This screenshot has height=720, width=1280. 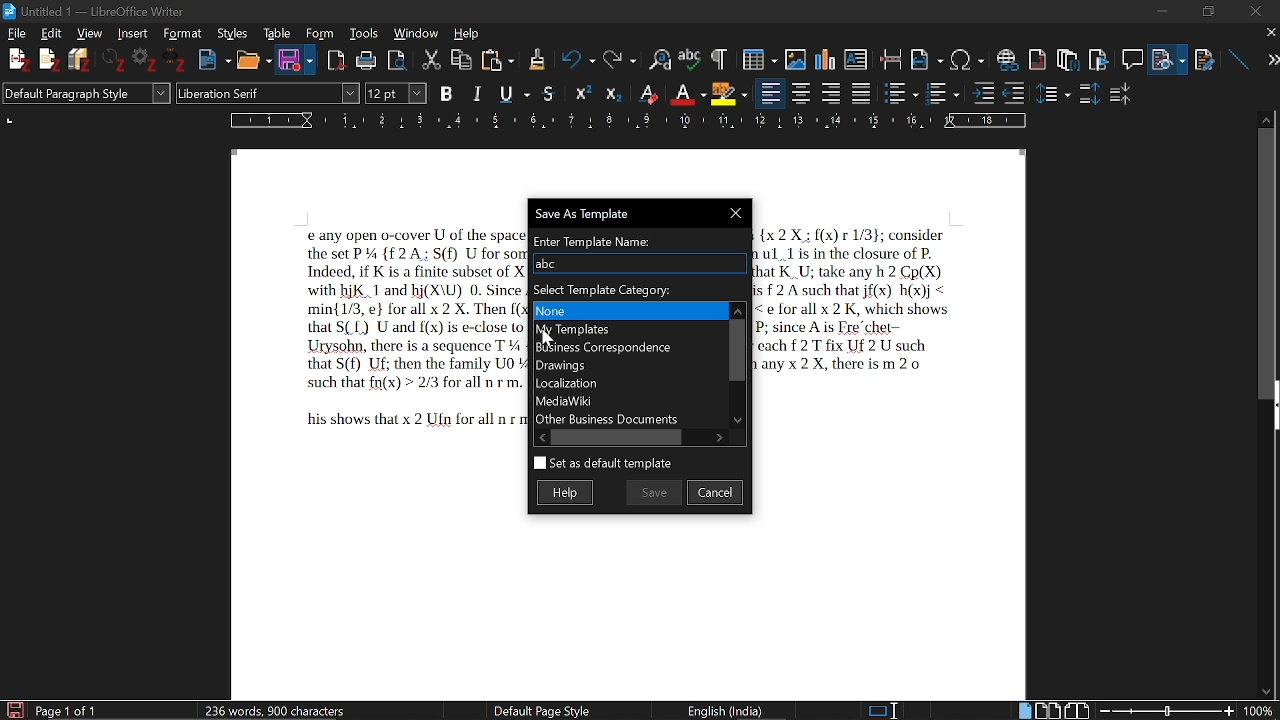 I want to click on Liberation Serif, so click(x=228, y=95).